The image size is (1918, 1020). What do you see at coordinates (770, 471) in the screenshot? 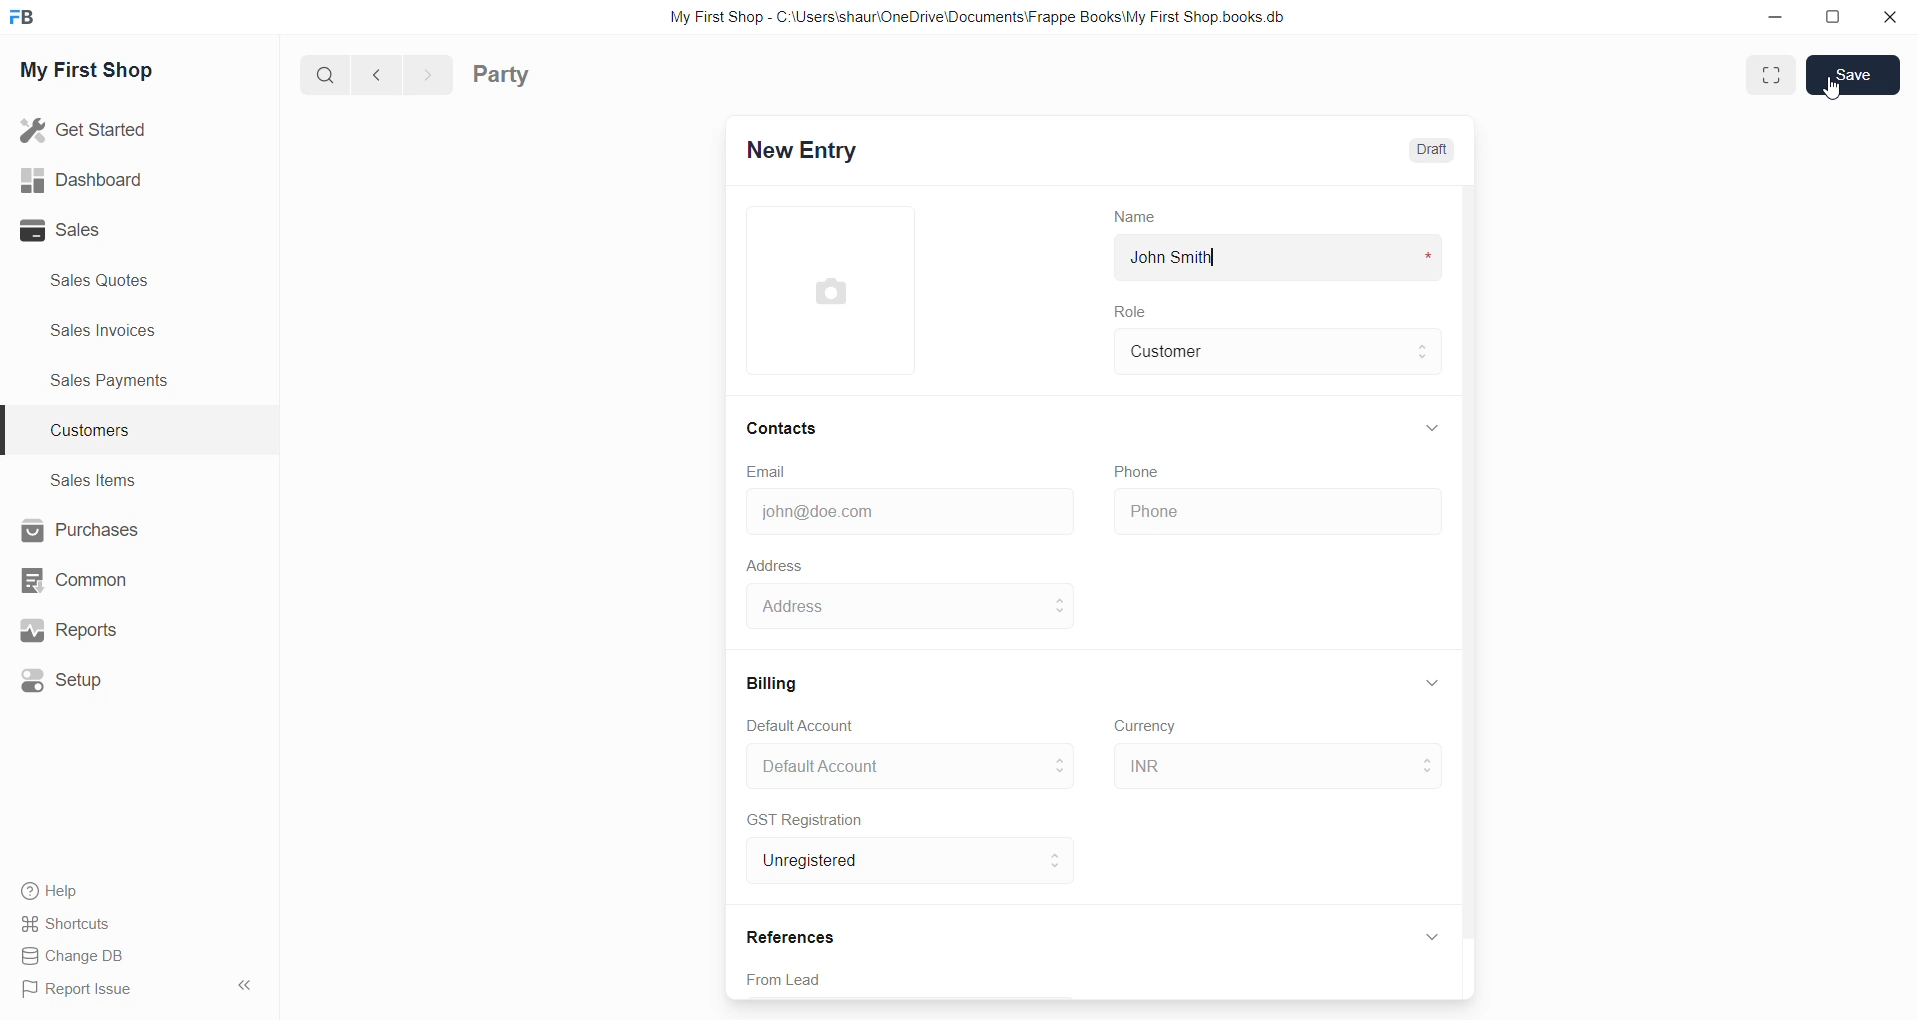
I see `Email` at bounding box center [770, 471].